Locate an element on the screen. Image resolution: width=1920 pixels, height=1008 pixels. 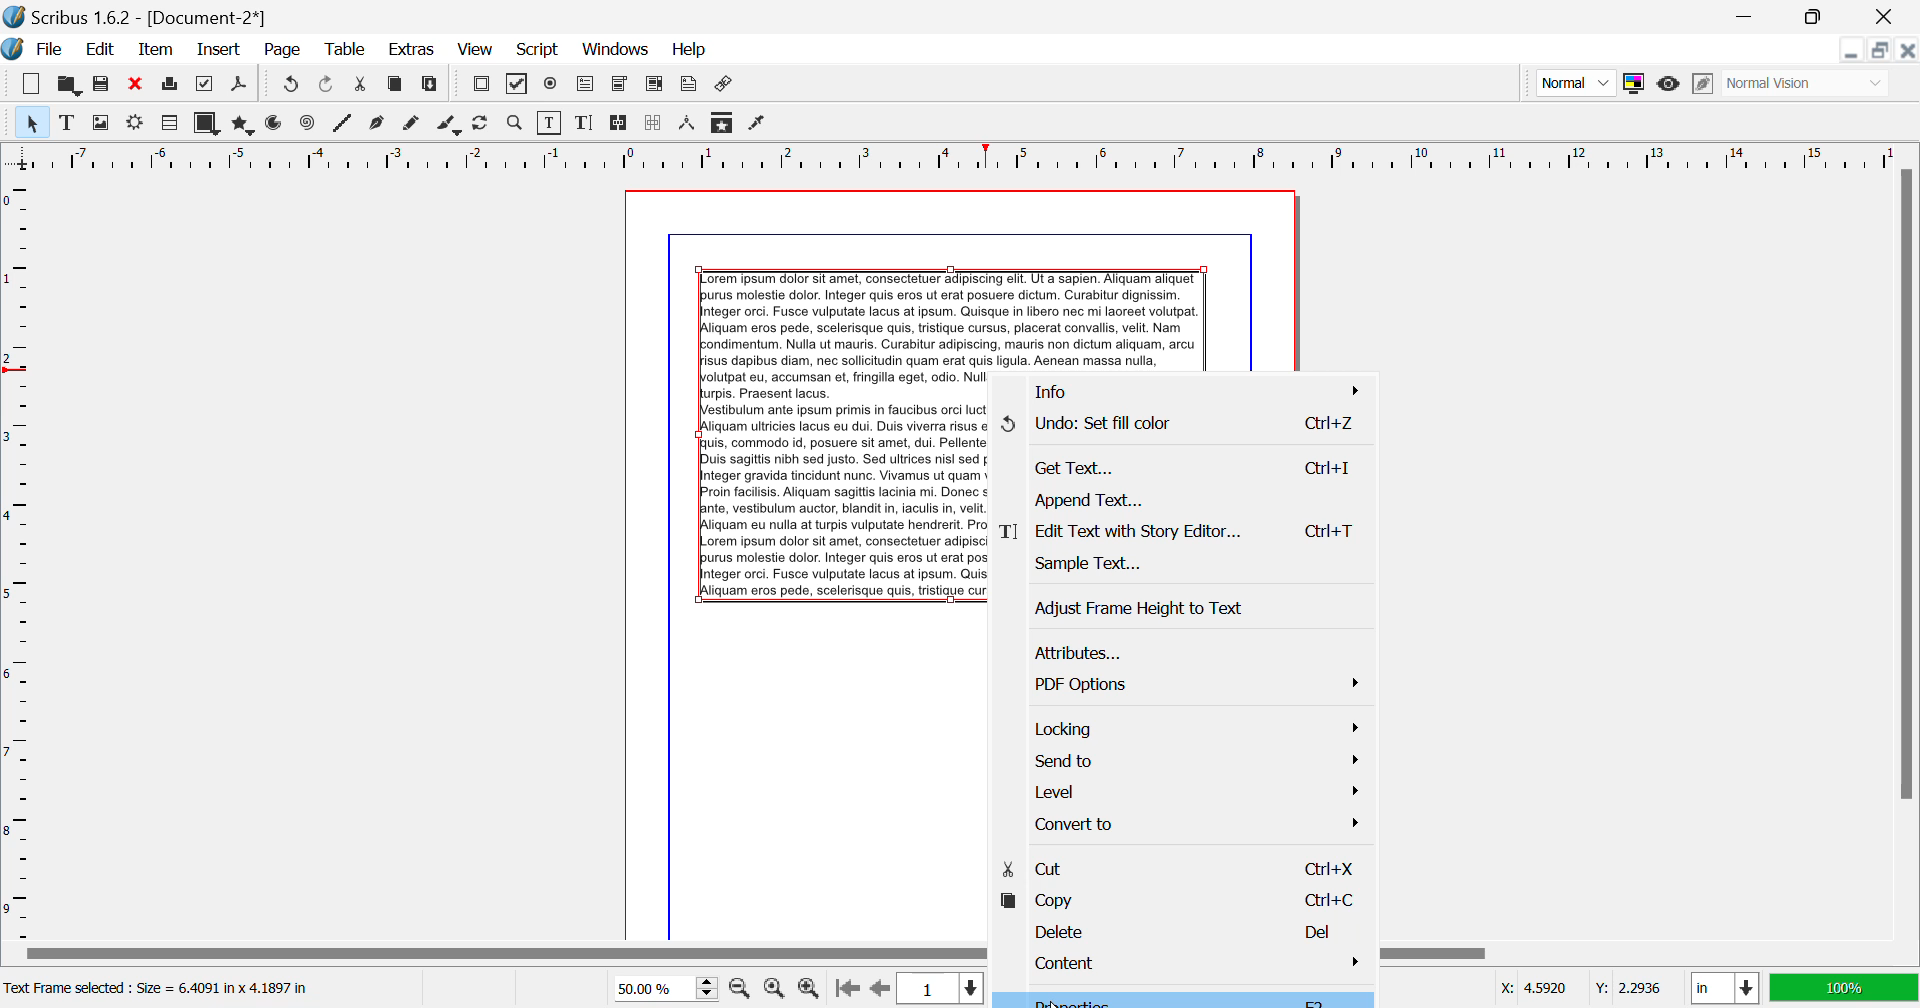
Image Frame is located at coordinates (100, 122).